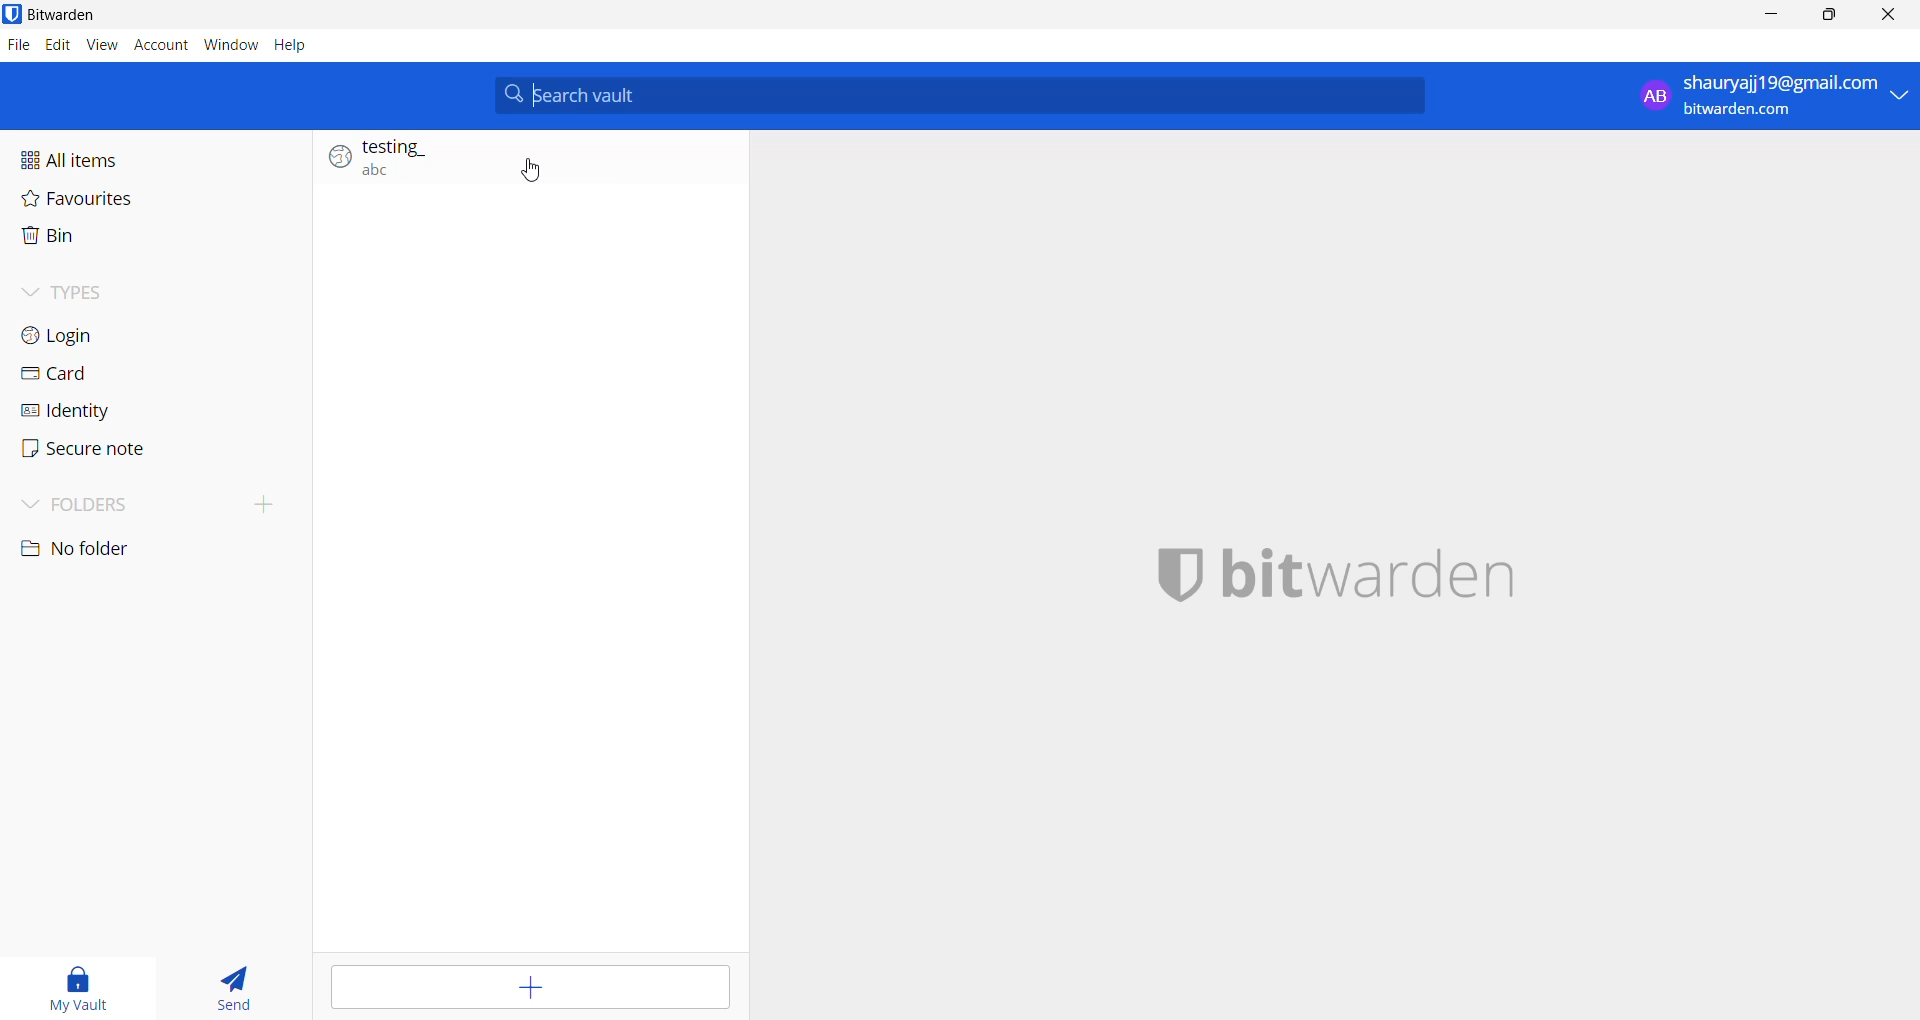 This screenshot has width=1920, height=1020. Describe the element at coordinates (291, 44) in the screenshot. I see `Help` at that location.